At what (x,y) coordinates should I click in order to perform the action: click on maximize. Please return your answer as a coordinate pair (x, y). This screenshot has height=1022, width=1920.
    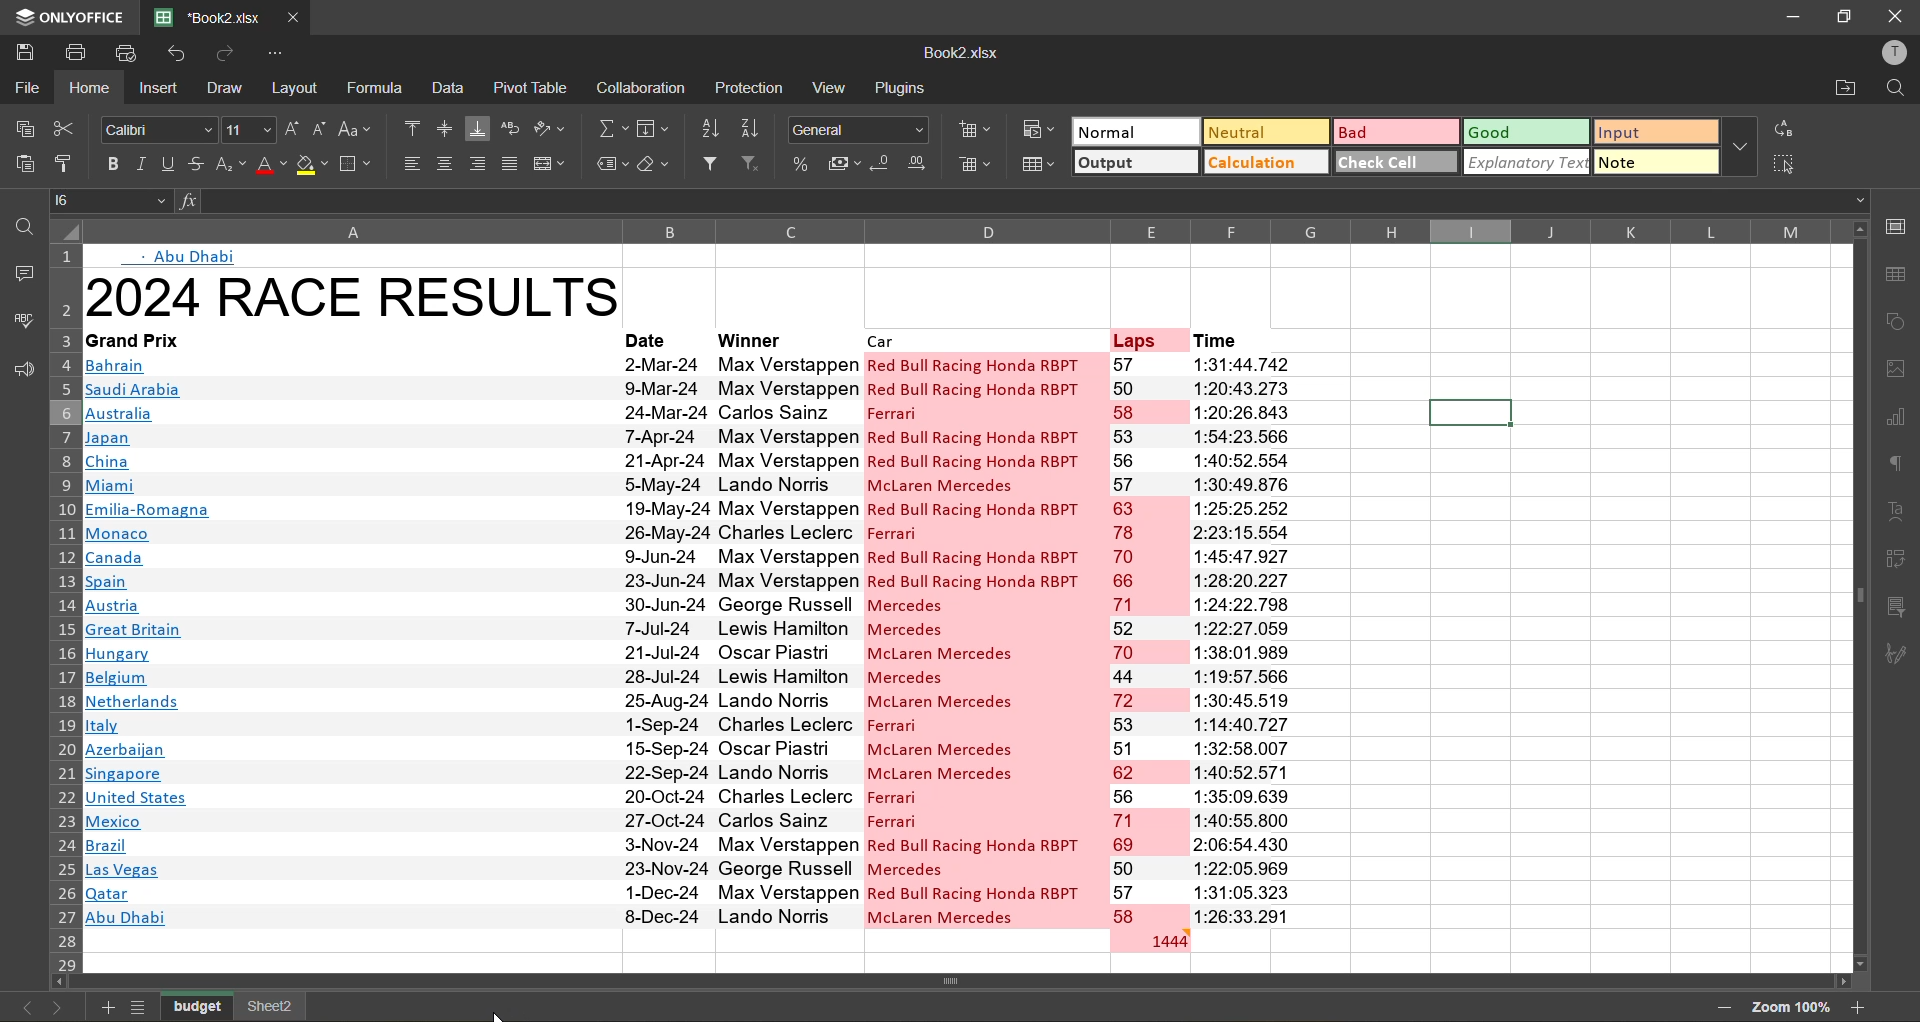
    Looking at the image, I should click on (1841, 16).